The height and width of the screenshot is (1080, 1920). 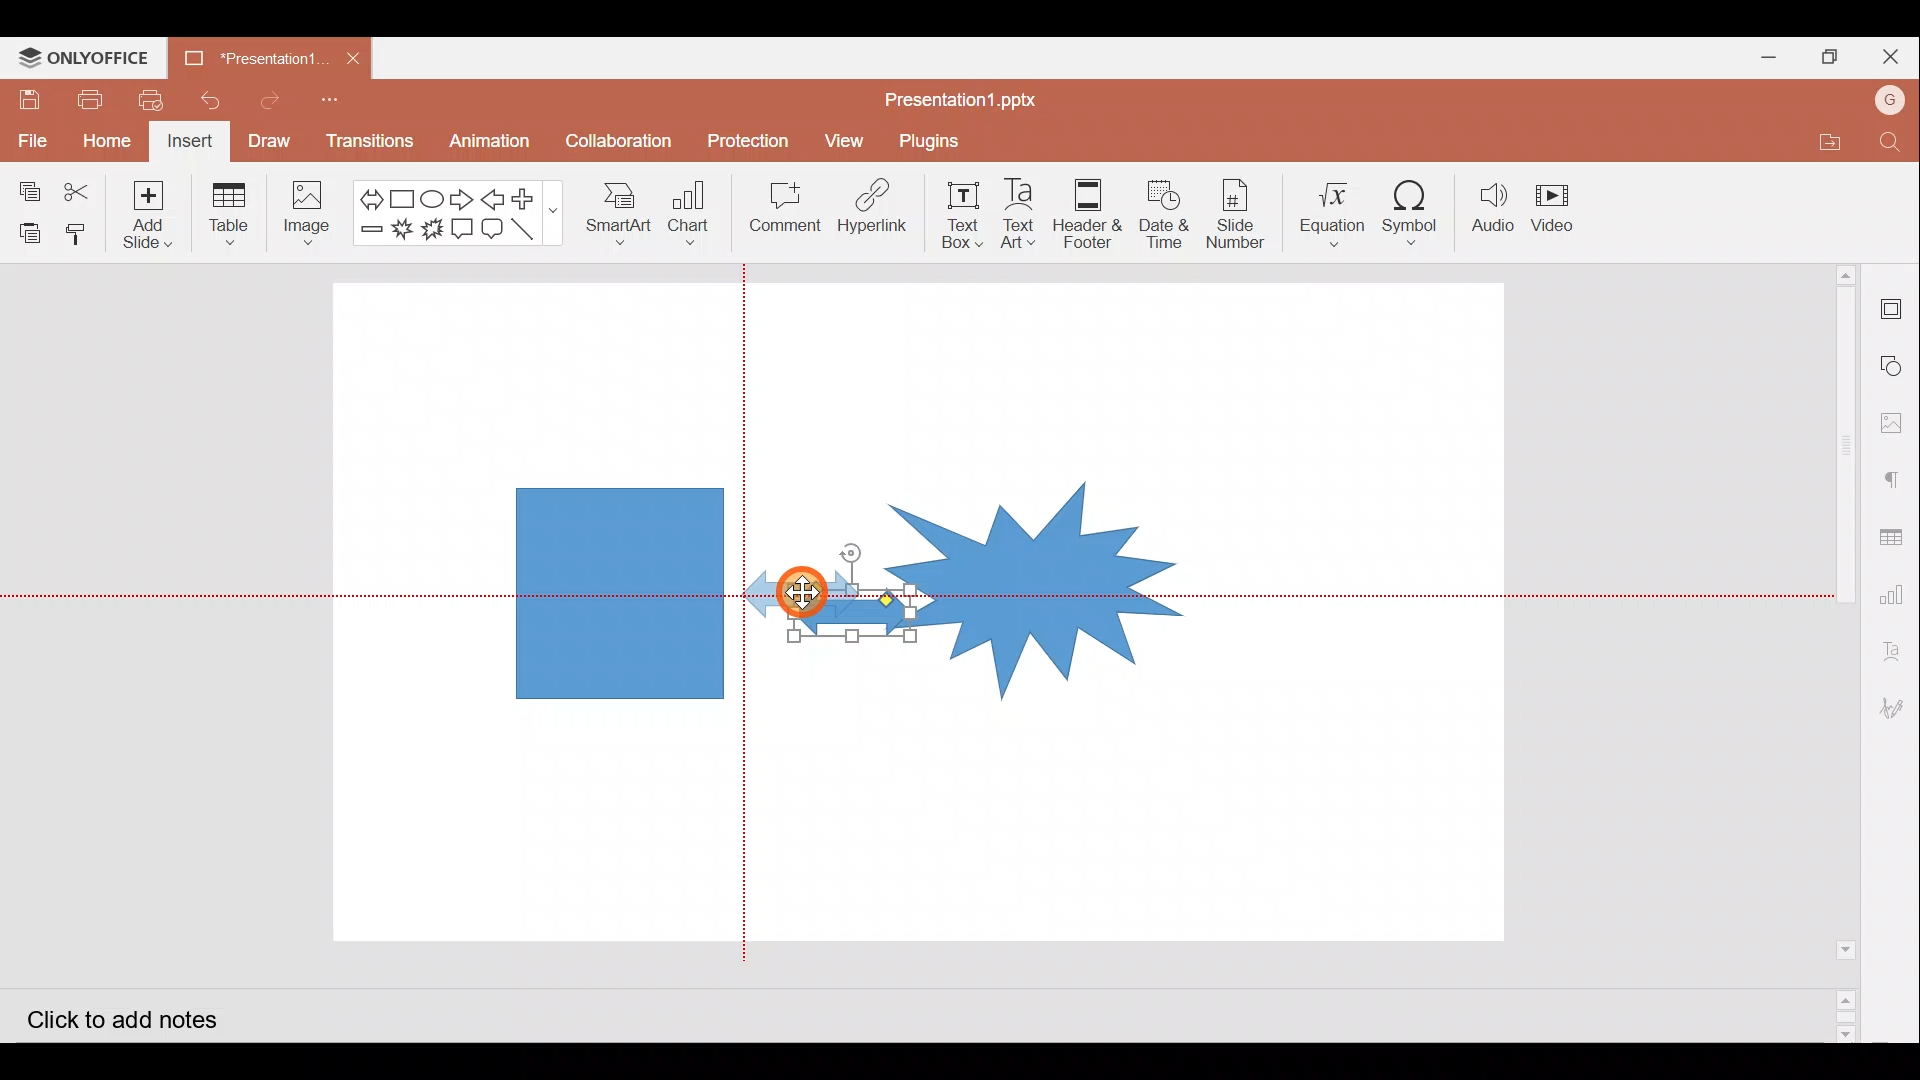 I want to click on Image settings, so click(x=1895, y=423).